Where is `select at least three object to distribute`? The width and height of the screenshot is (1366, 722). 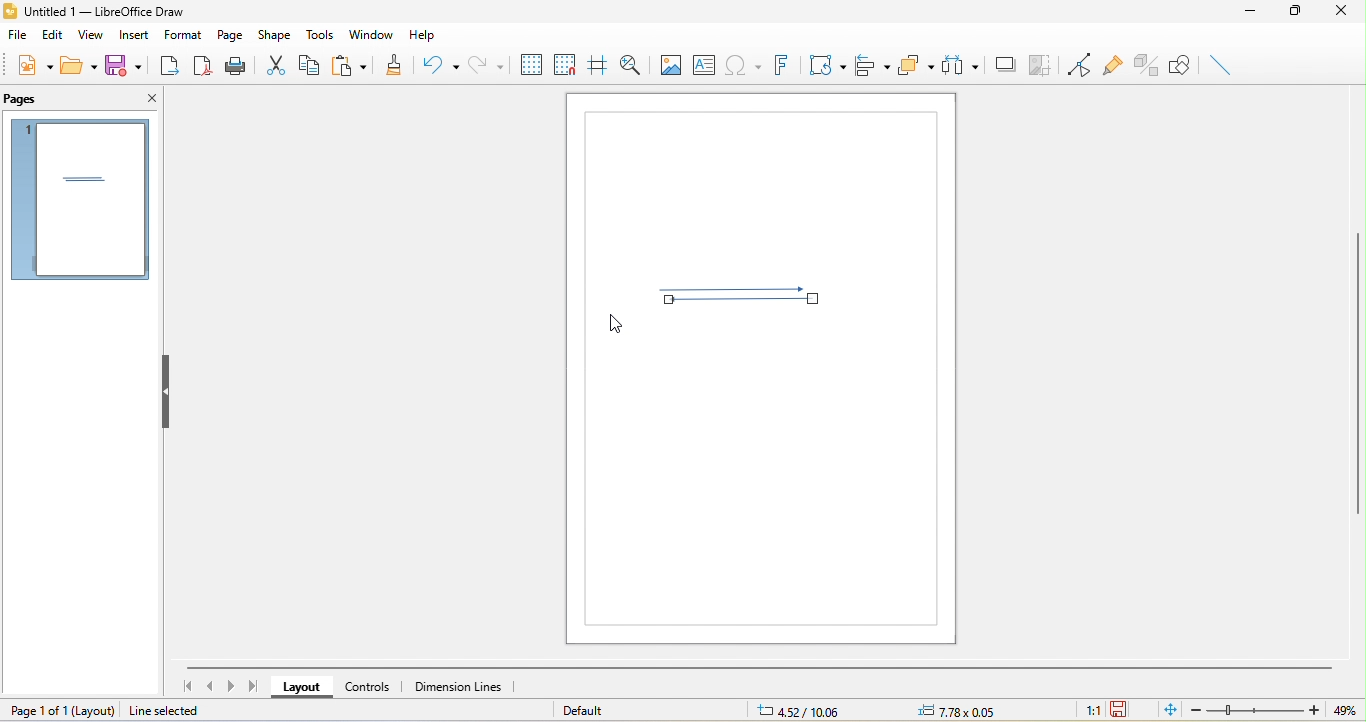 select at least three object to distribute is located at coordinates (962, 68).